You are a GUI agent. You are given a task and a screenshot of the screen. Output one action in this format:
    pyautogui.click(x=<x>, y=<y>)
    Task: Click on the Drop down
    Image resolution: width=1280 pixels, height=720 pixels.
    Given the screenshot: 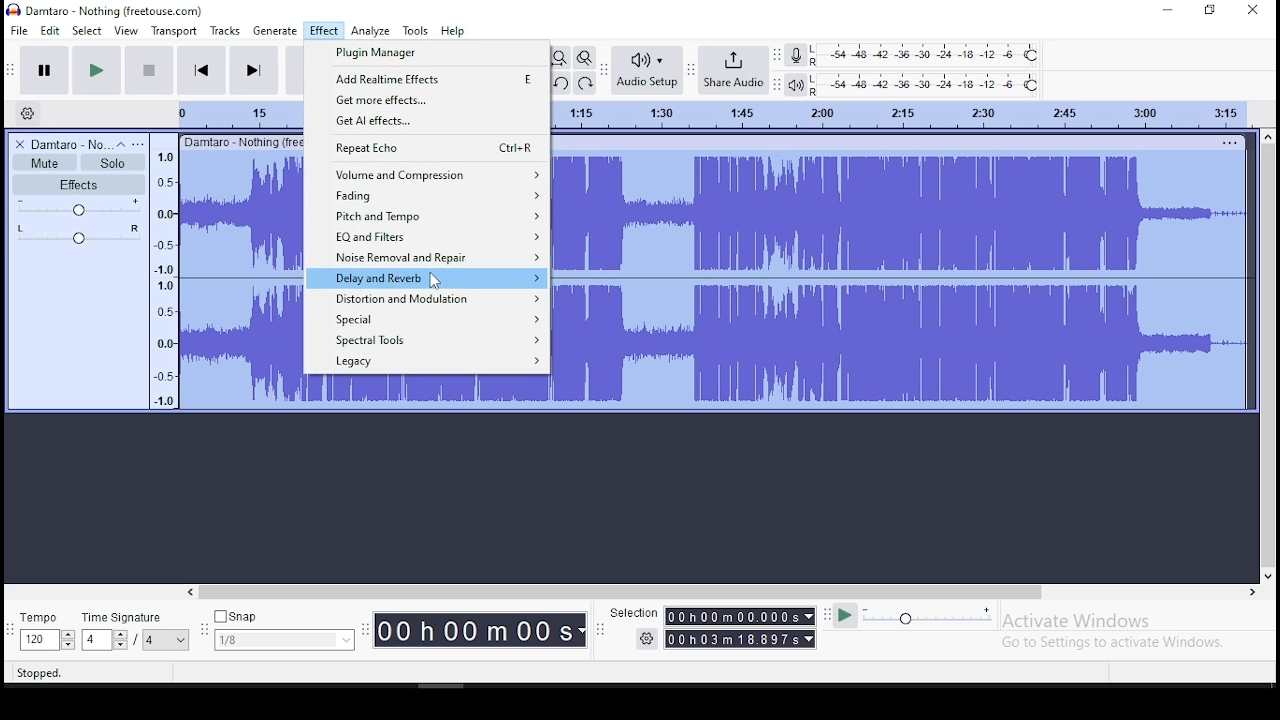 What is the action you would take?
    pyautogui.click(x=807, y=615)
    